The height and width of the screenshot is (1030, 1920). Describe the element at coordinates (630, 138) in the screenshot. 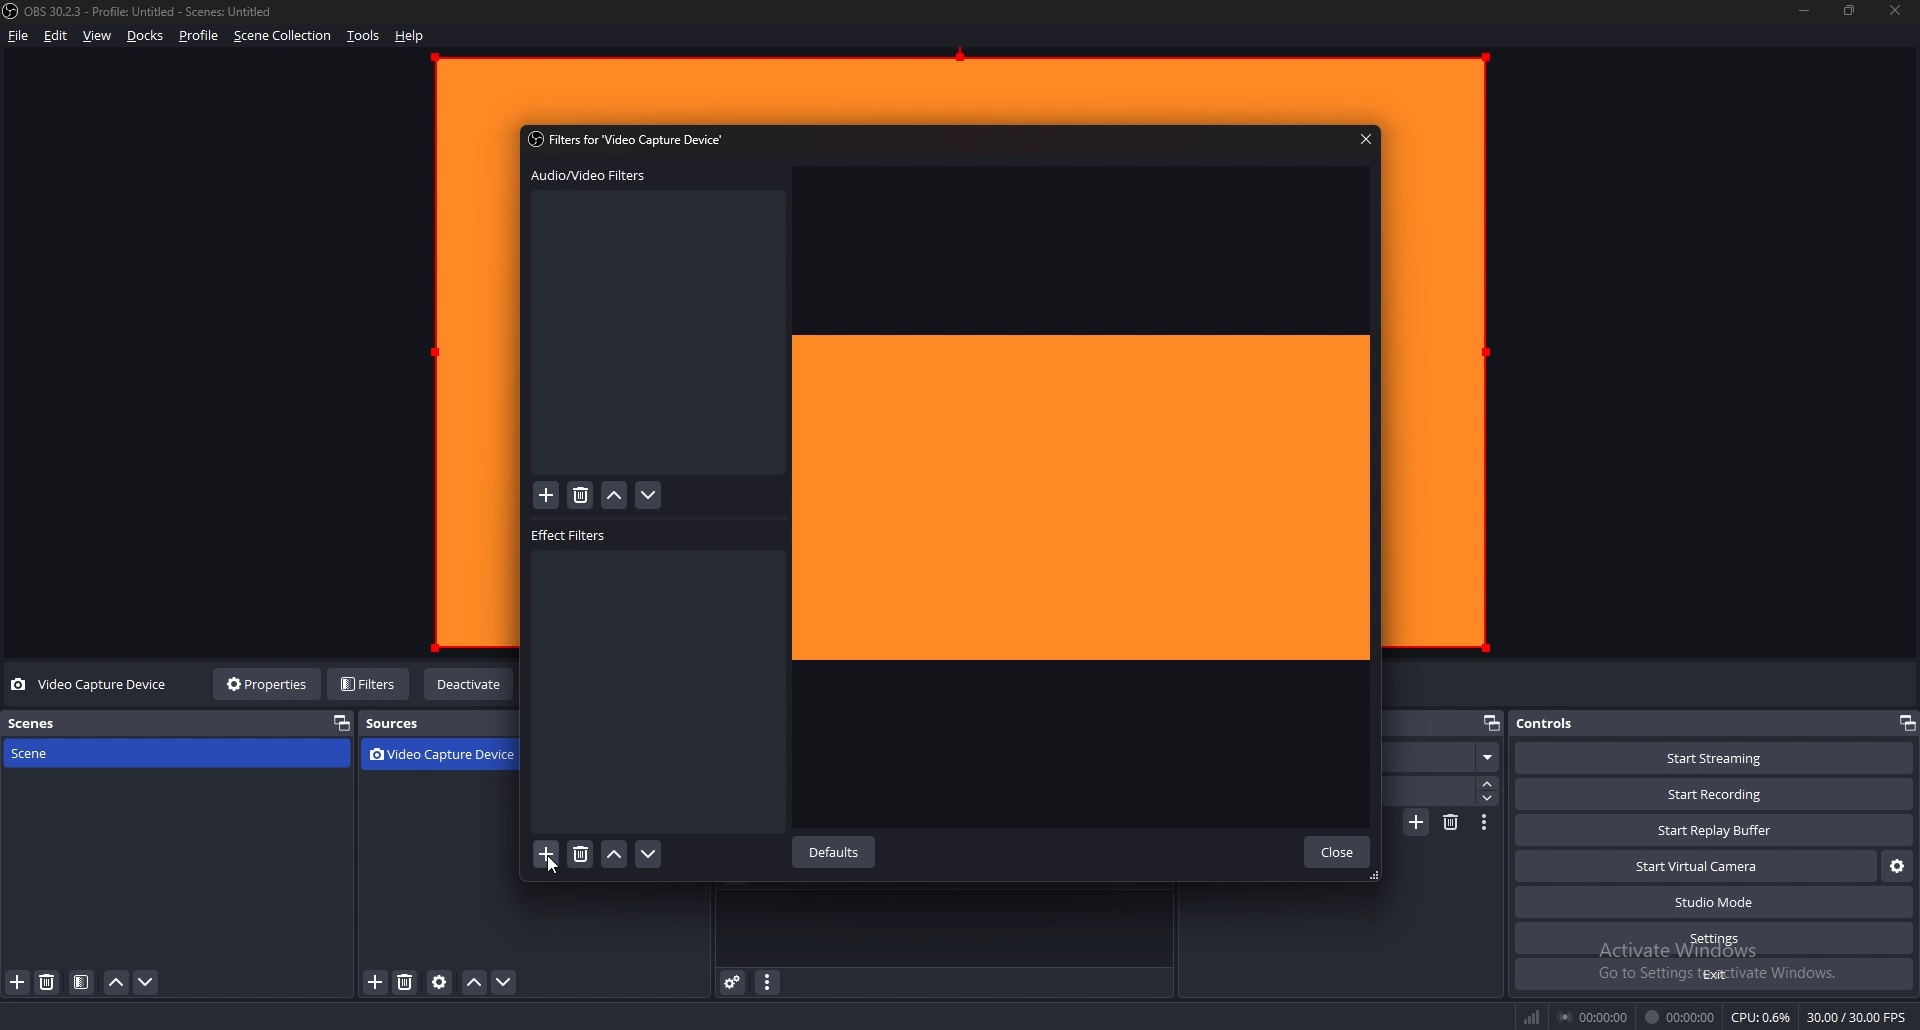

I see `Filters for "Video Capture Device’` at that location.